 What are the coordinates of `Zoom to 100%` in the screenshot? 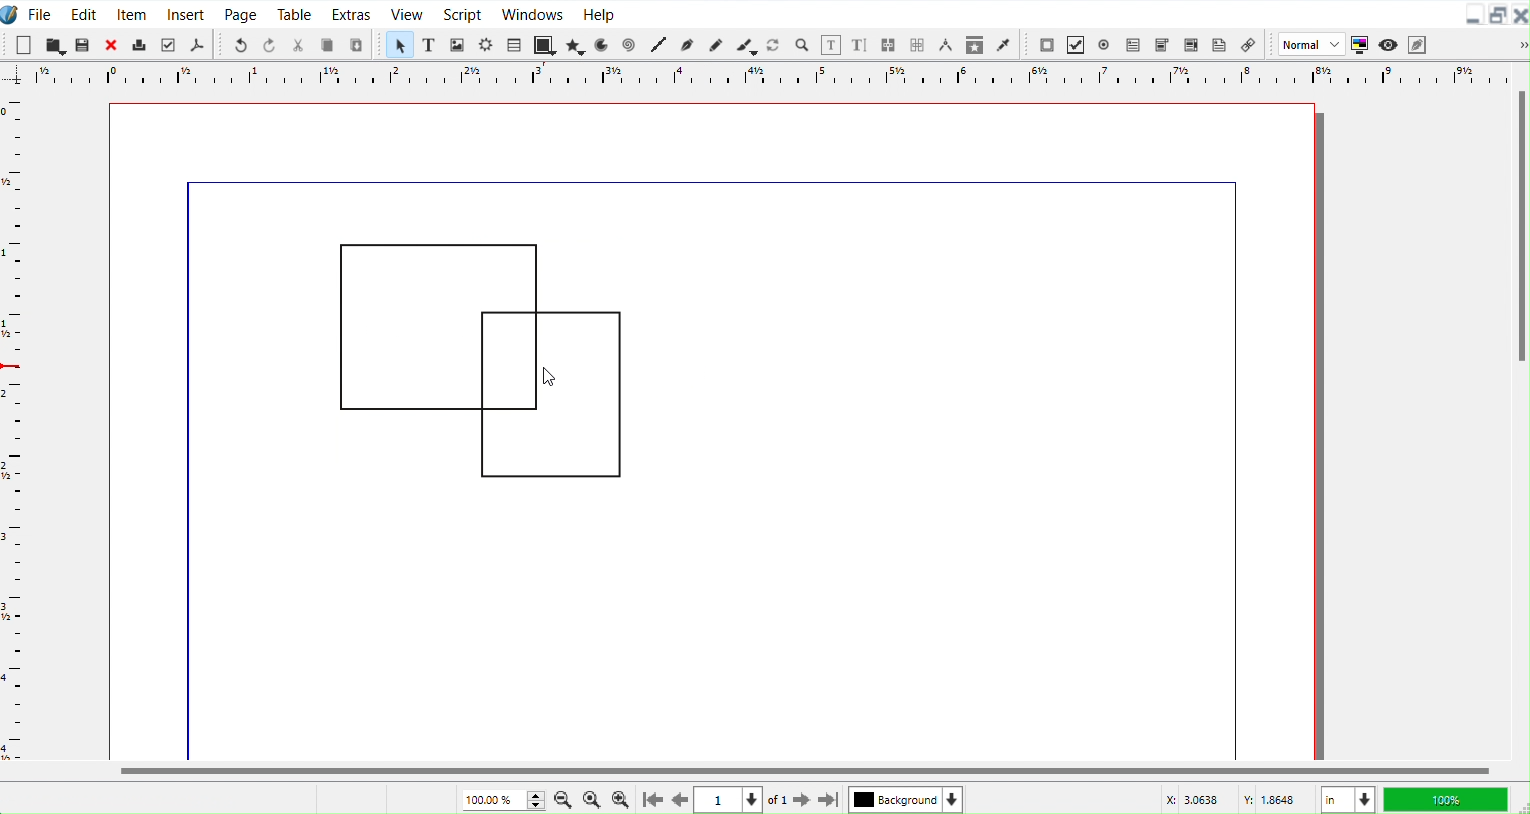 It's located at (592, 799).